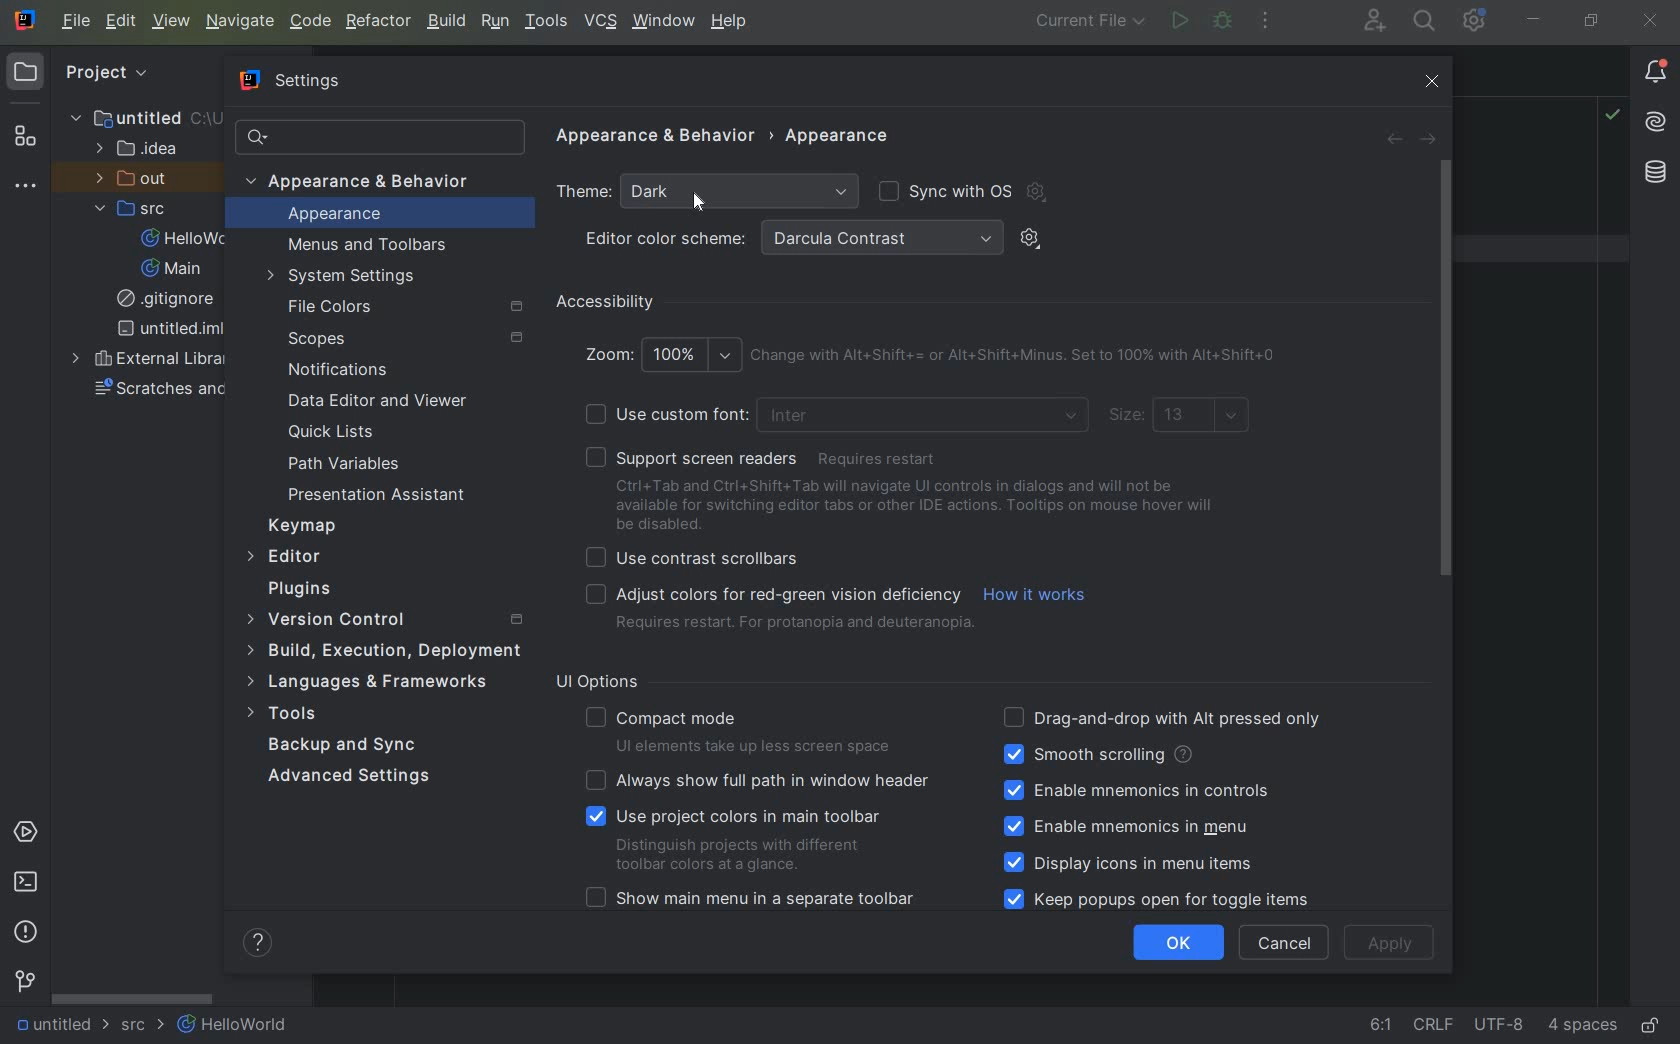 This screenshot has height=1044, width=1680. I want to click on SERVICES, so click(26, 834).